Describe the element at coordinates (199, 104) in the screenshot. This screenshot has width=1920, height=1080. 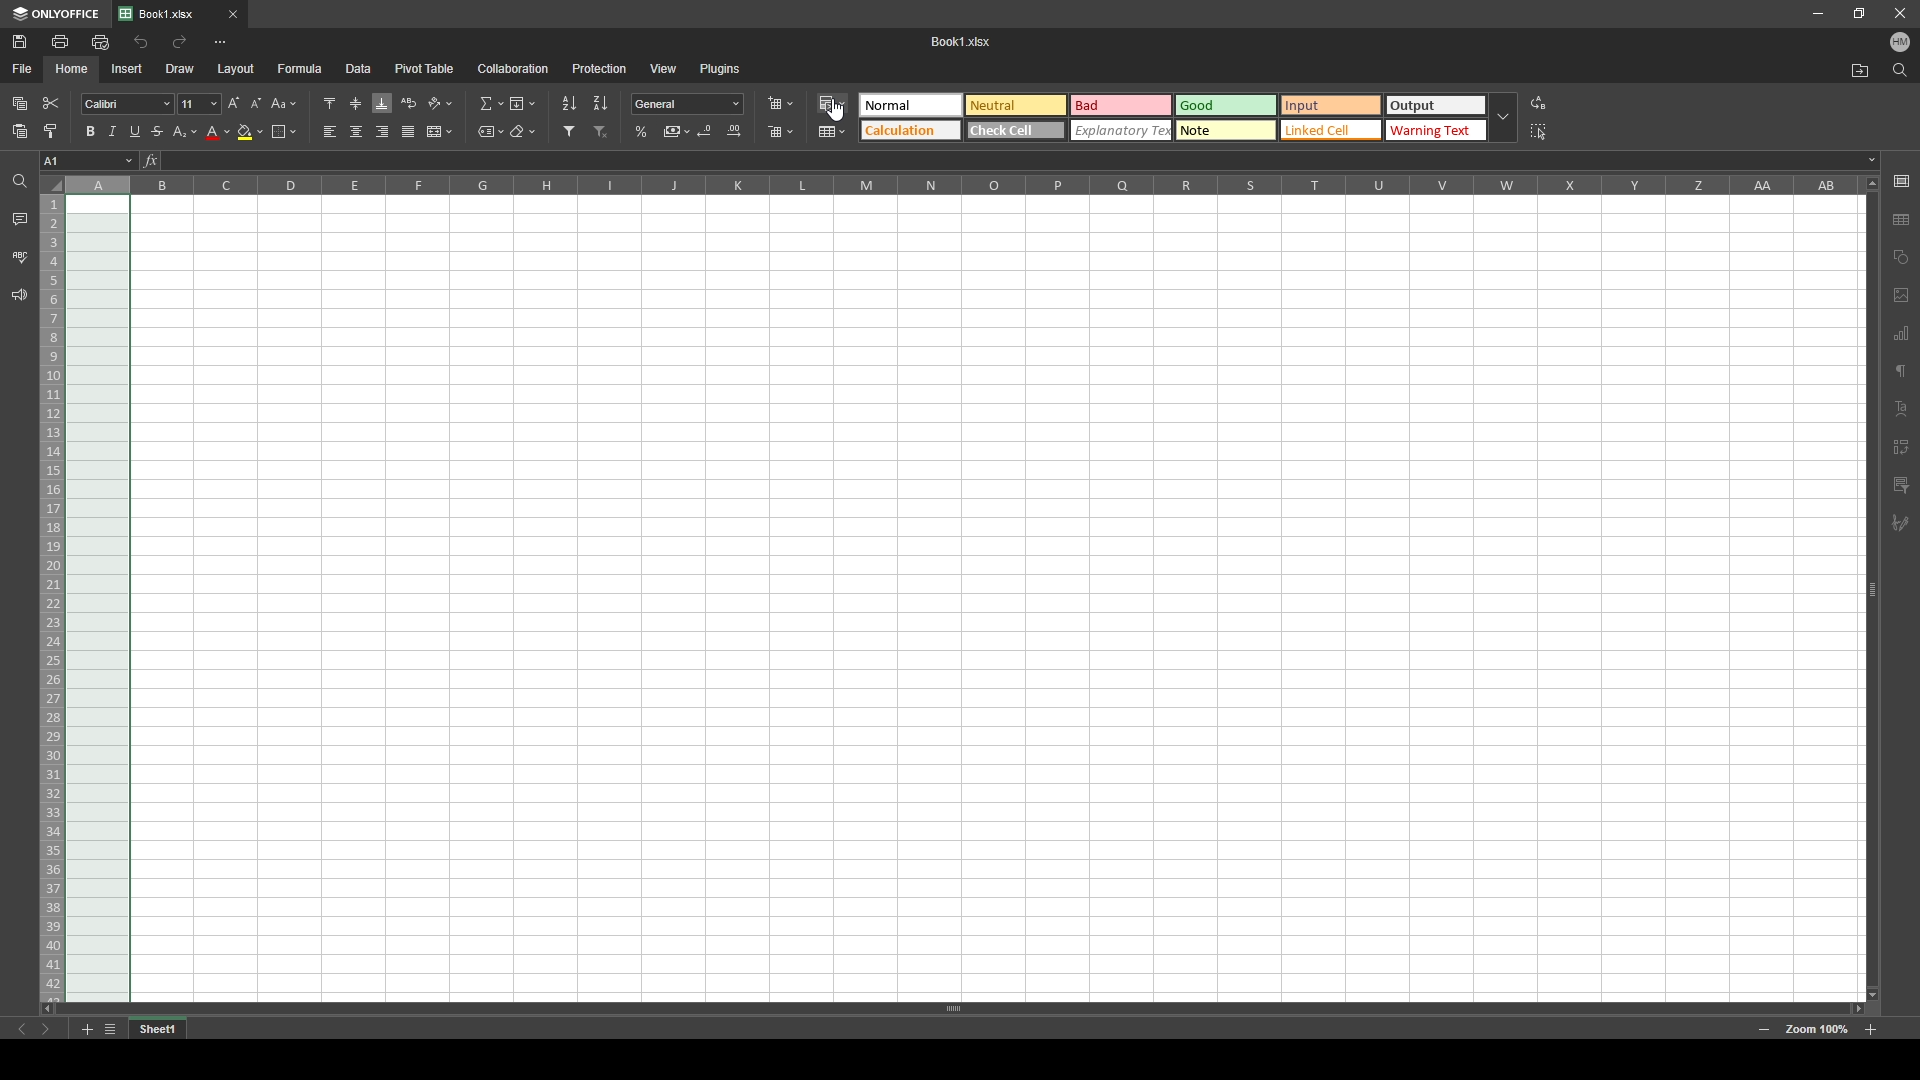
I see `font size` at that location.